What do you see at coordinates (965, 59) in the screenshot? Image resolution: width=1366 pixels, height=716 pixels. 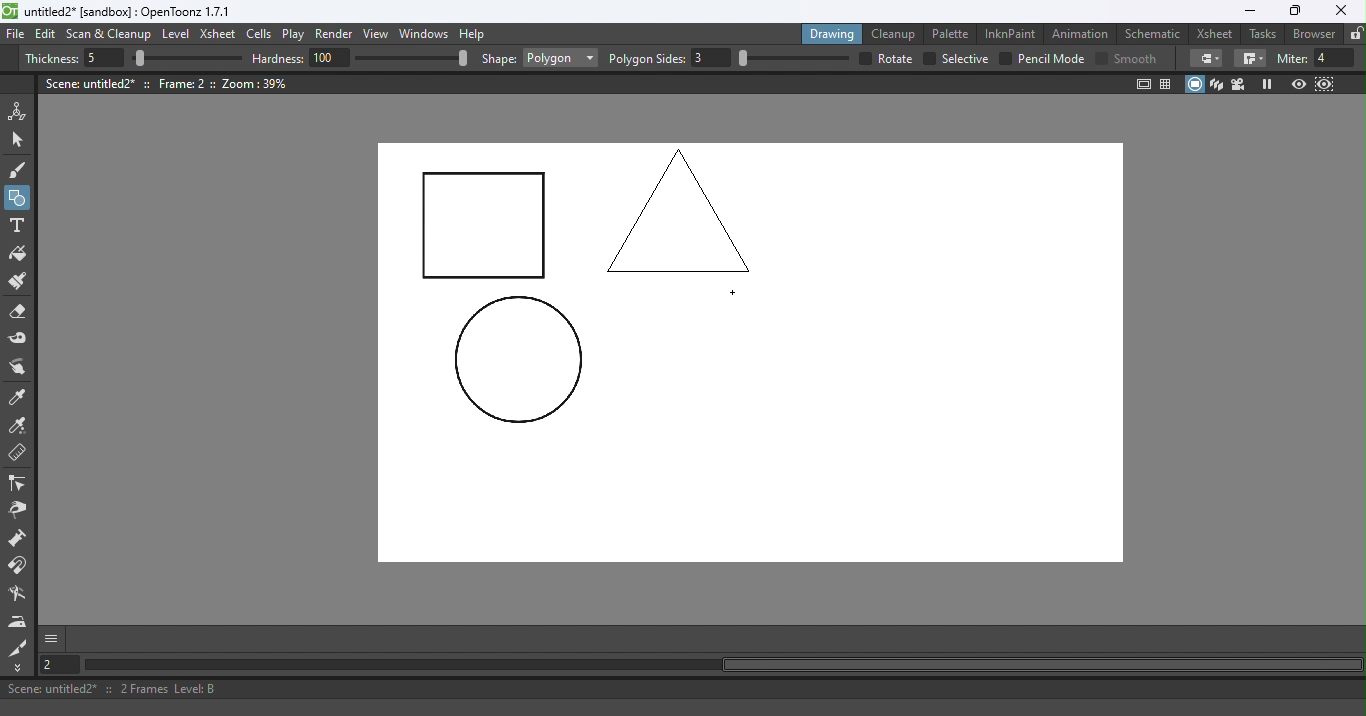 I see `selective` at bounding box center [965, 59].